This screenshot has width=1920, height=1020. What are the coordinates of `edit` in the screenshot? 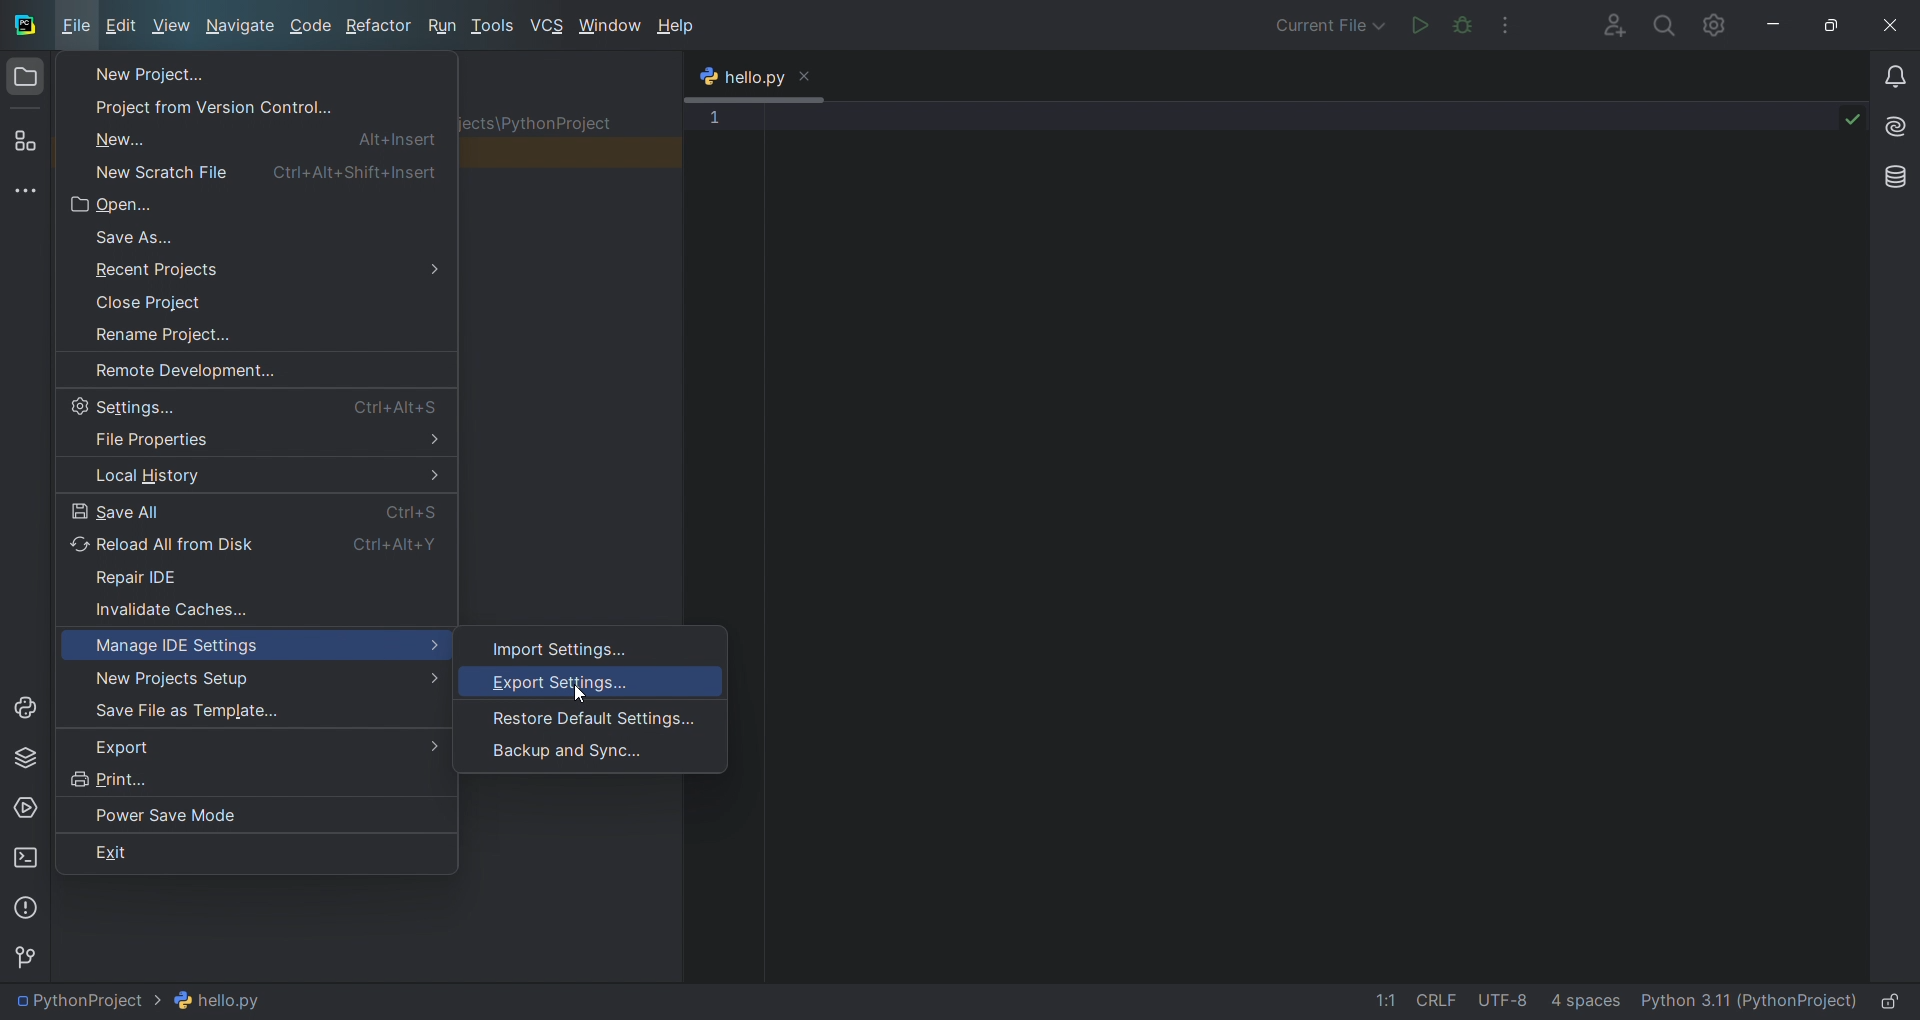 It's located at (125, 28).